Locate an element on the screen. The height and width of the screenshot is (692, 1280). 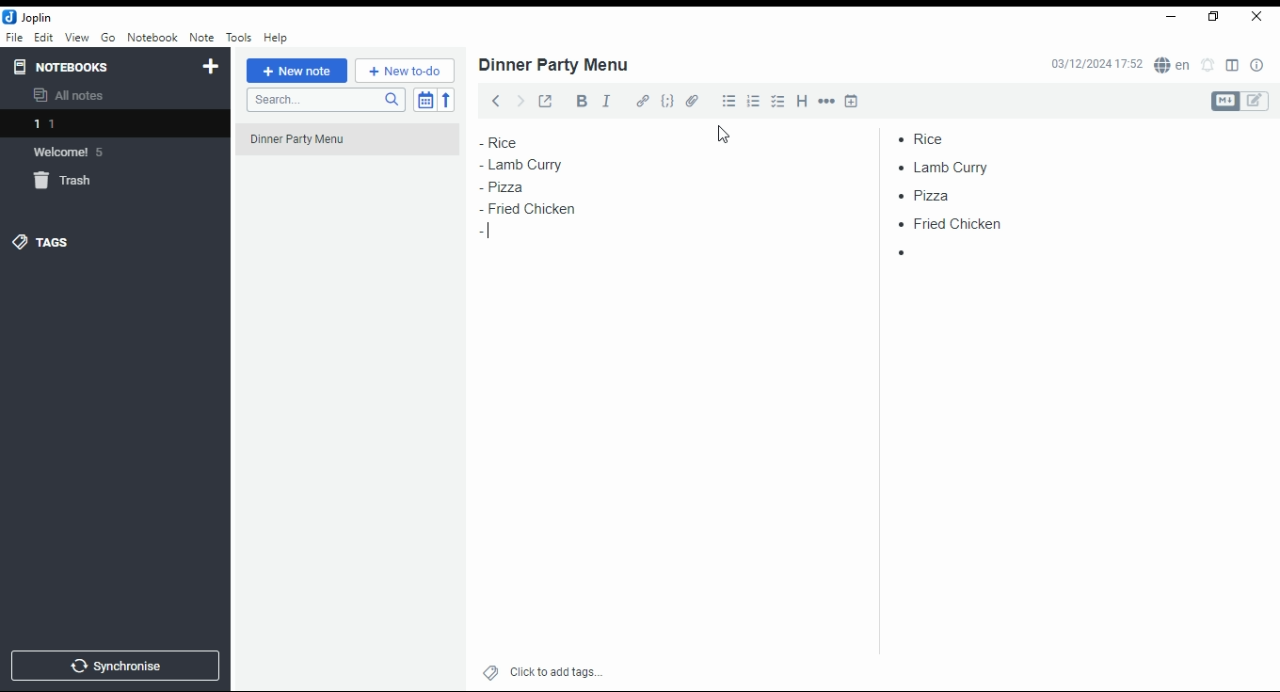
Joplin is located at coordinates (29, 17).